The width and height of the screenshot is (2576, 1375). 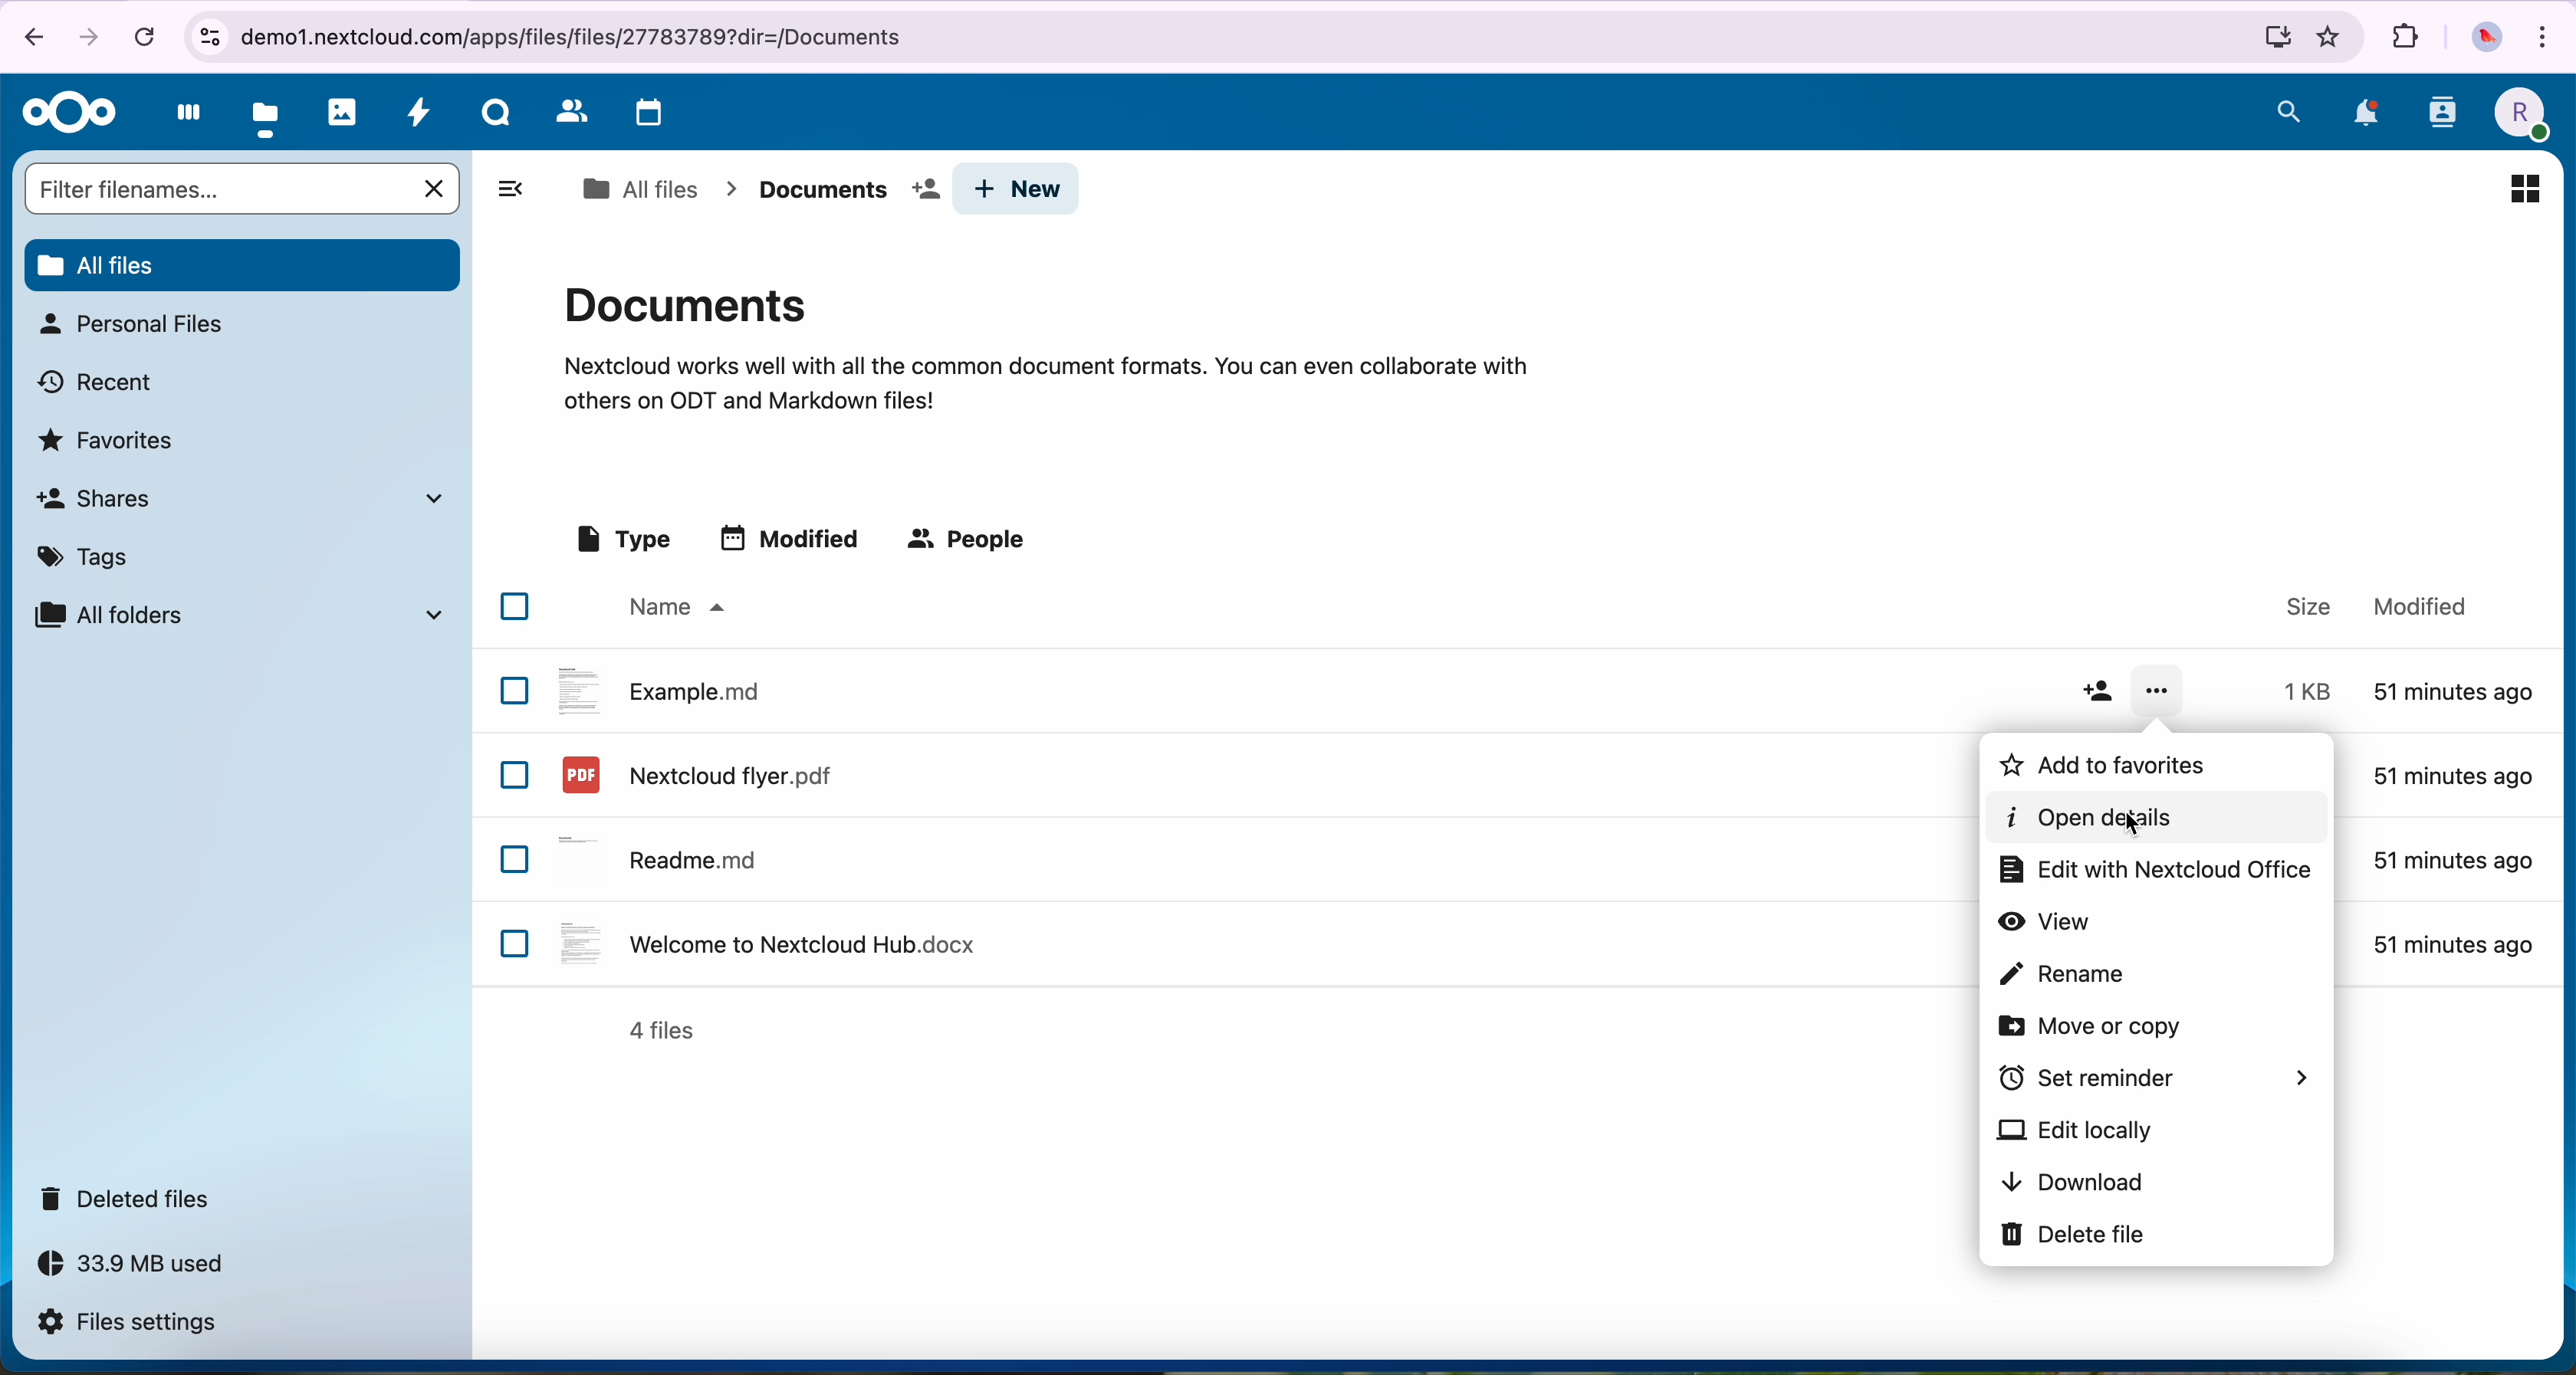 I want to click on modified, so click(x=2453, y=689).